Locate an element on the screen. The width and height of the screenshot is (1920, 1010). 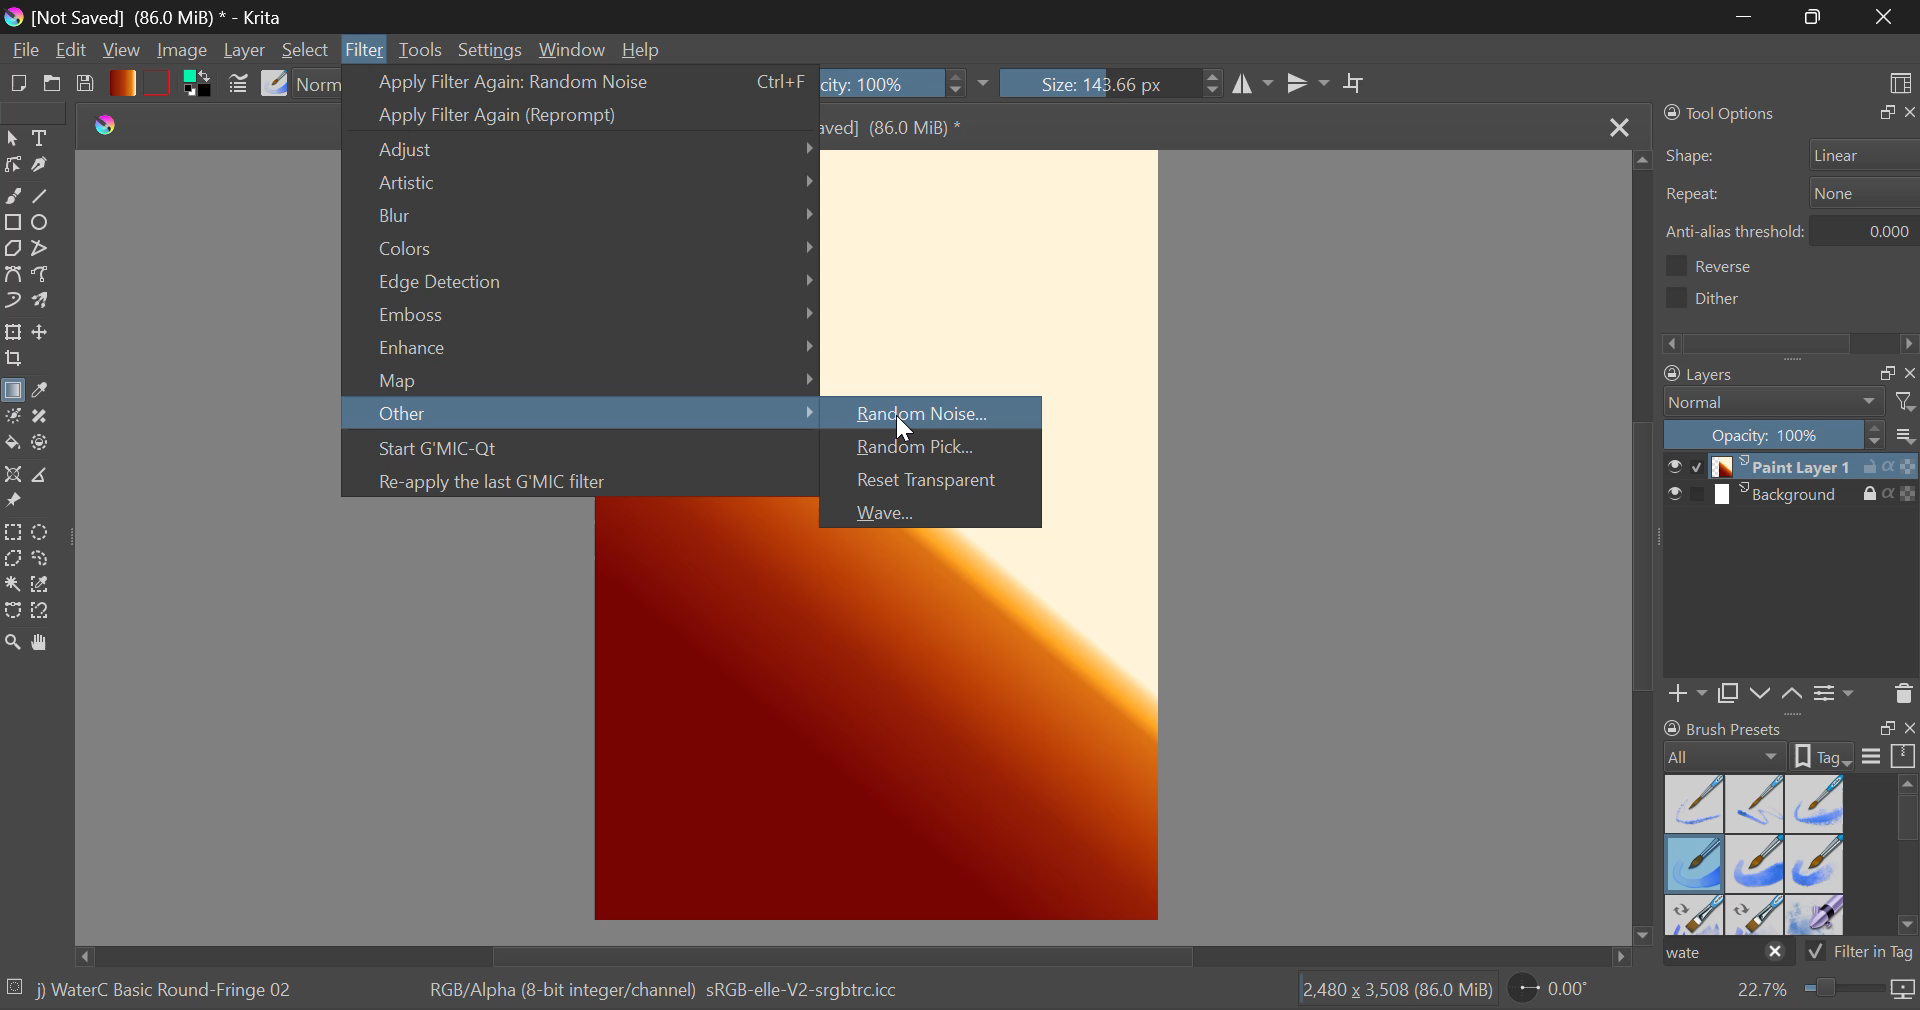
Colorize Mask Tool is located at coordinates (12, 418).